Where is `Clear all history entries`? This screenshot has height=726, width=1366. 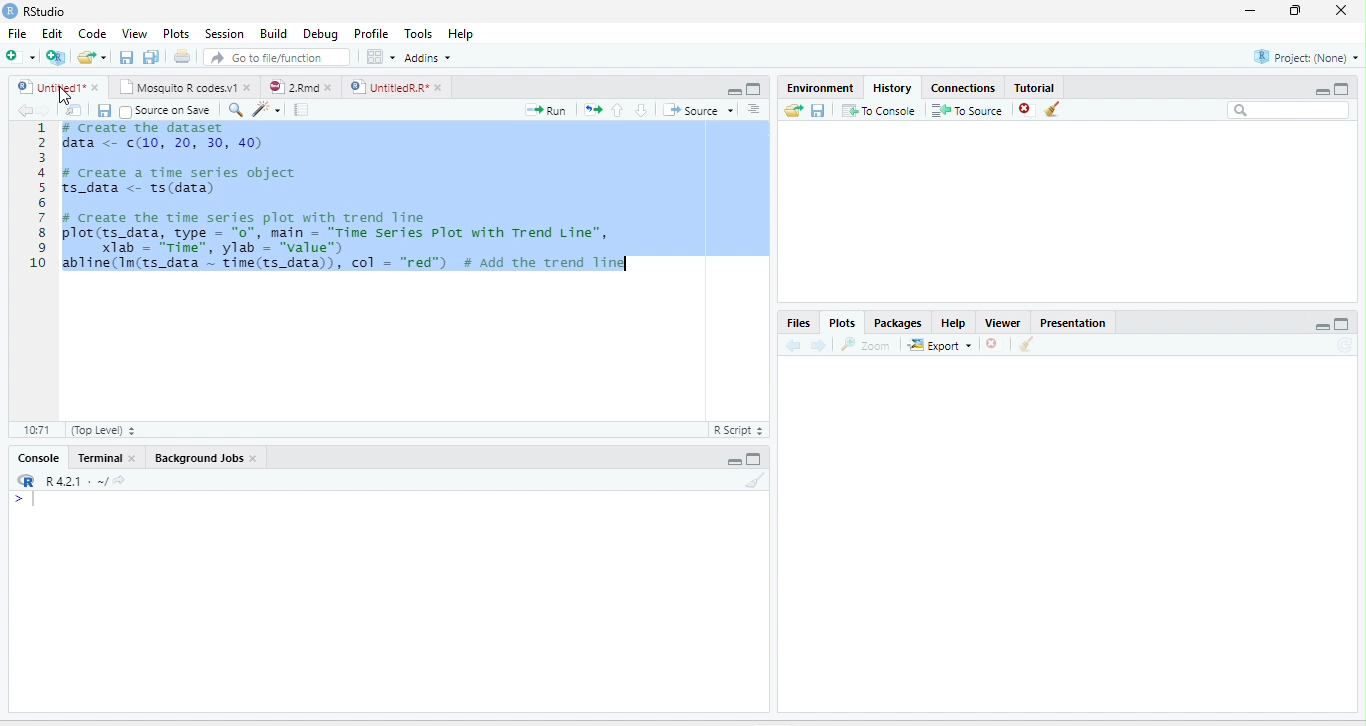 Clear all history entries is located at coordinates (1053, 109).